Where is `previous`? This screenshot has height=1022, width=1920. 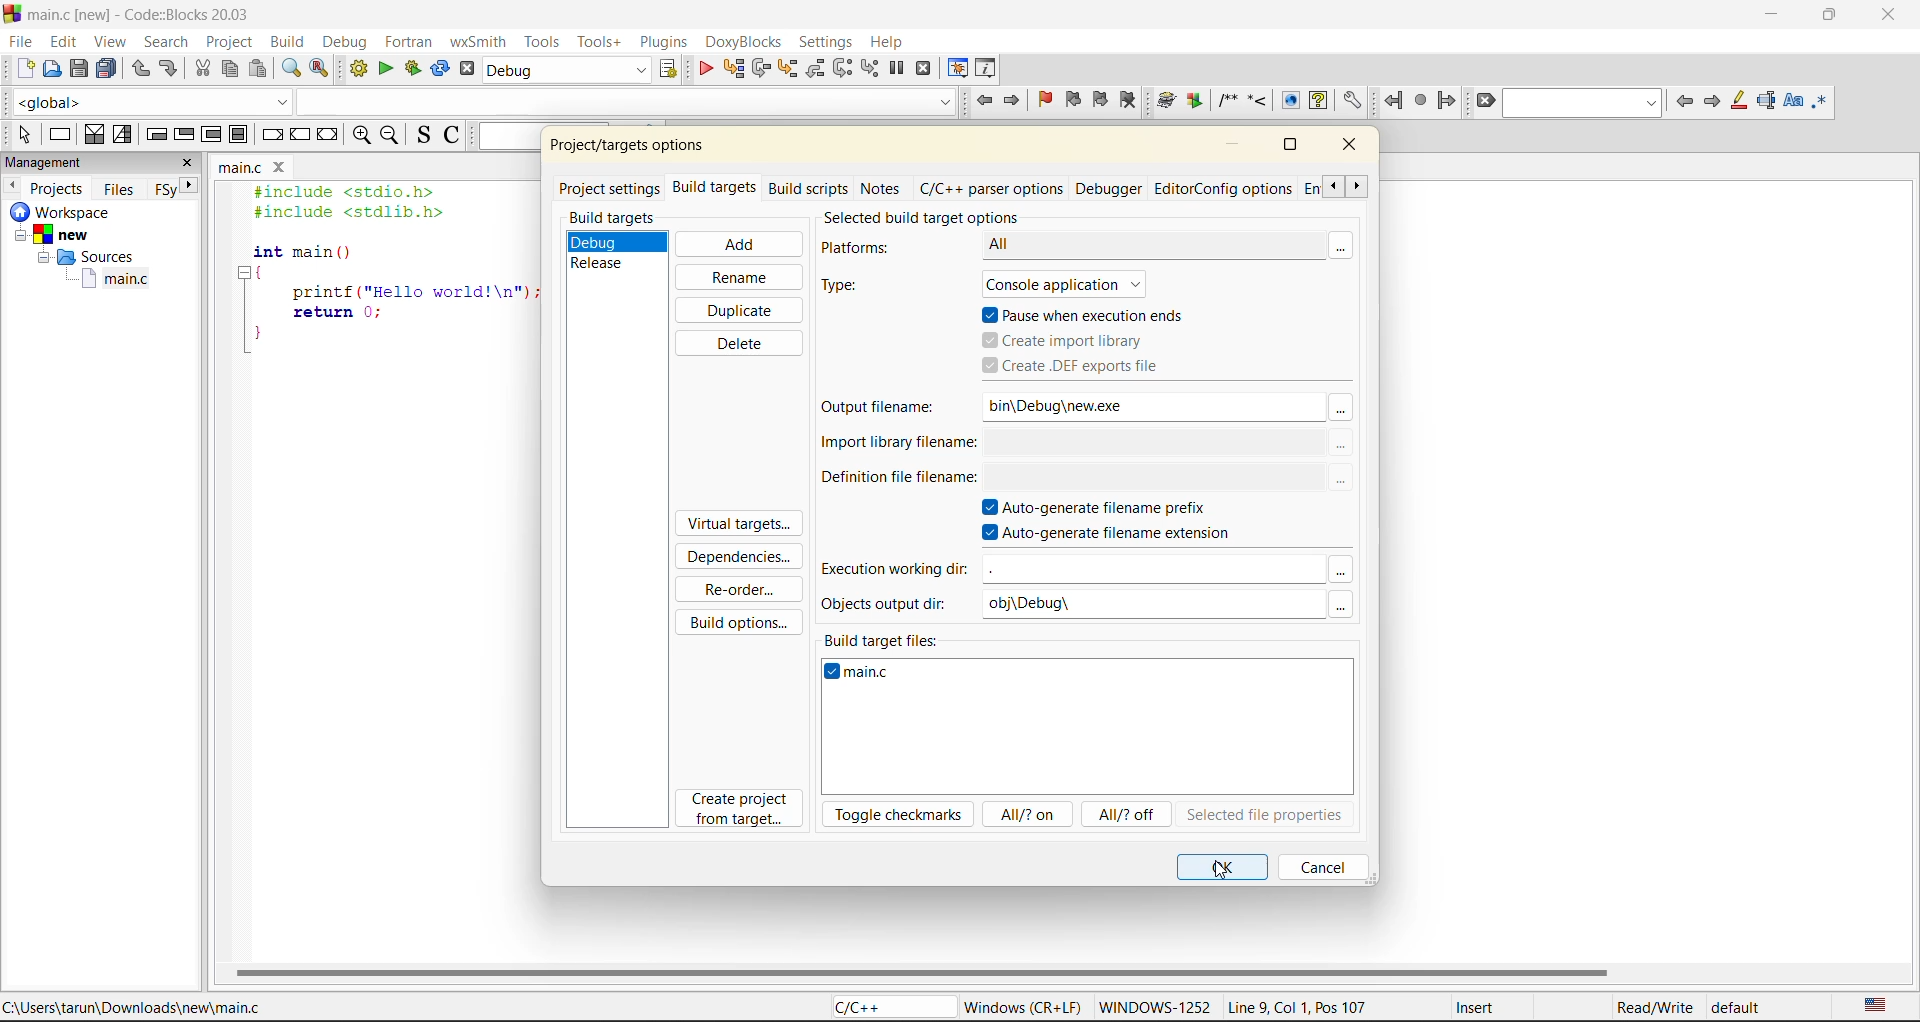 previous is located at coordinates (1685, 103).